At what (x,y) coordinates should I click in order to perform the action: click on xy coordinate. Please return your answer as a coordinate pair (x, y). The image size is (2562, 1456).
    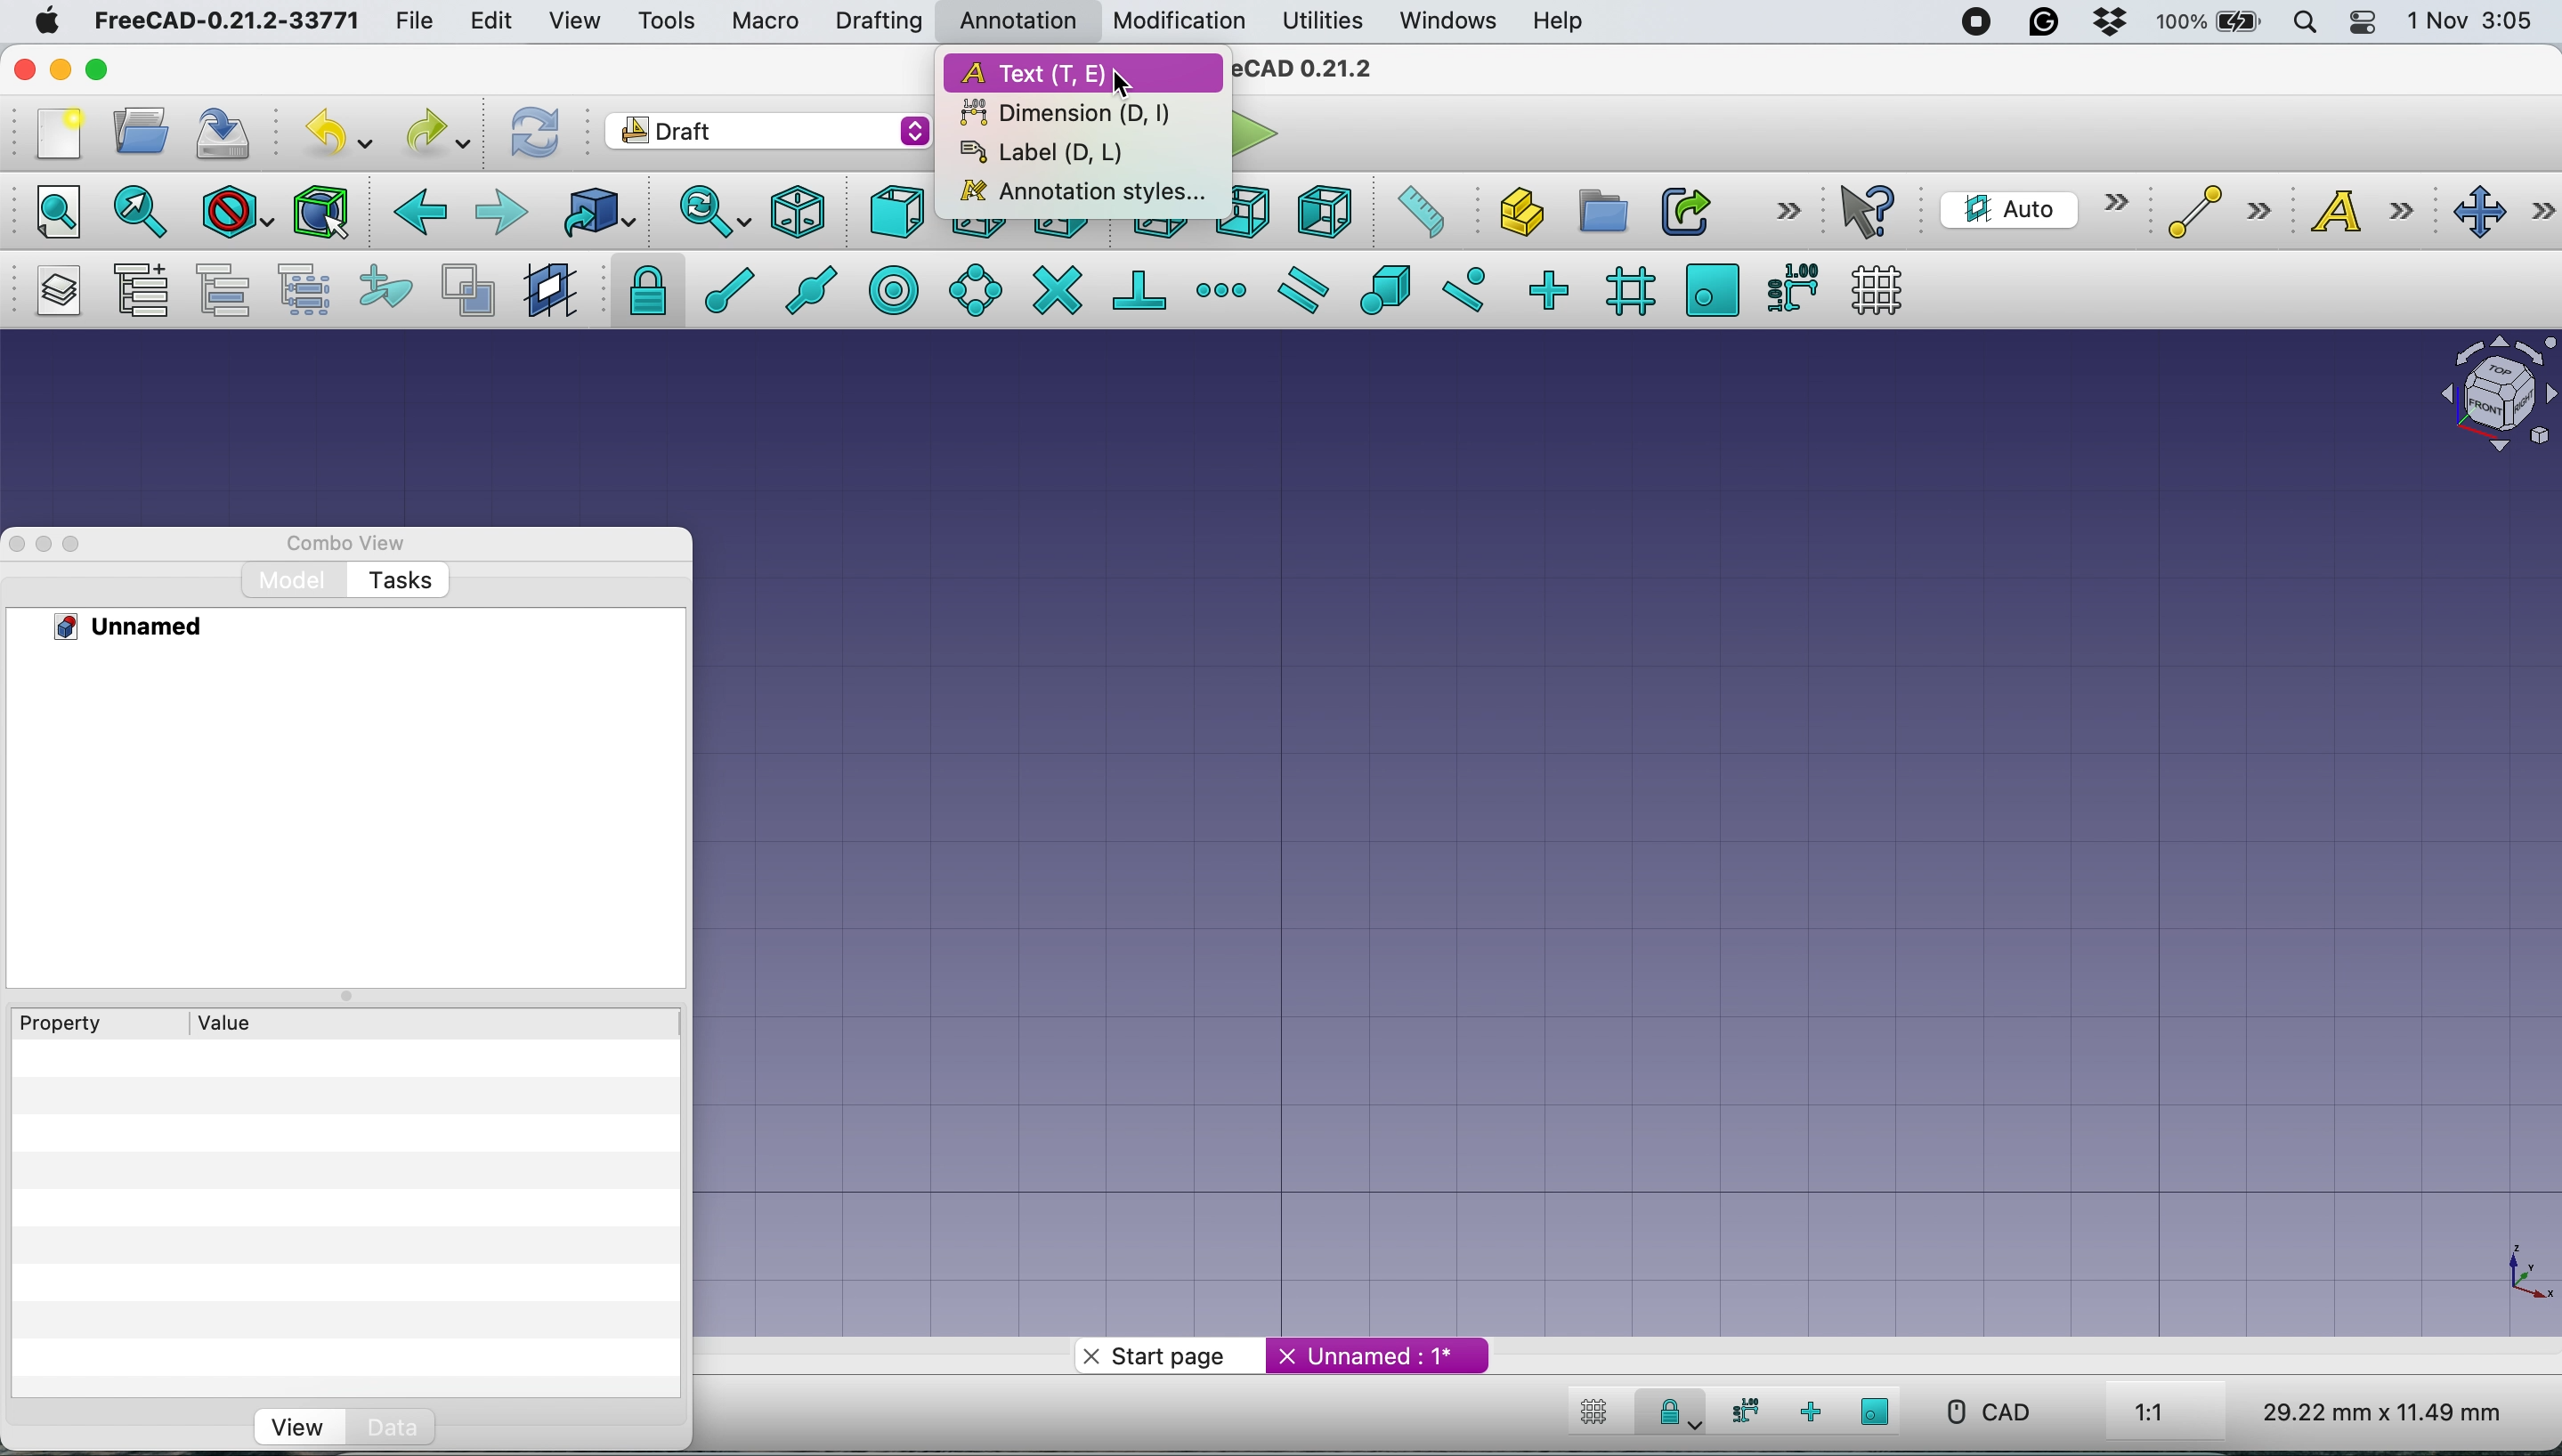
    Looking at the image, I should click on (2509, 1269).